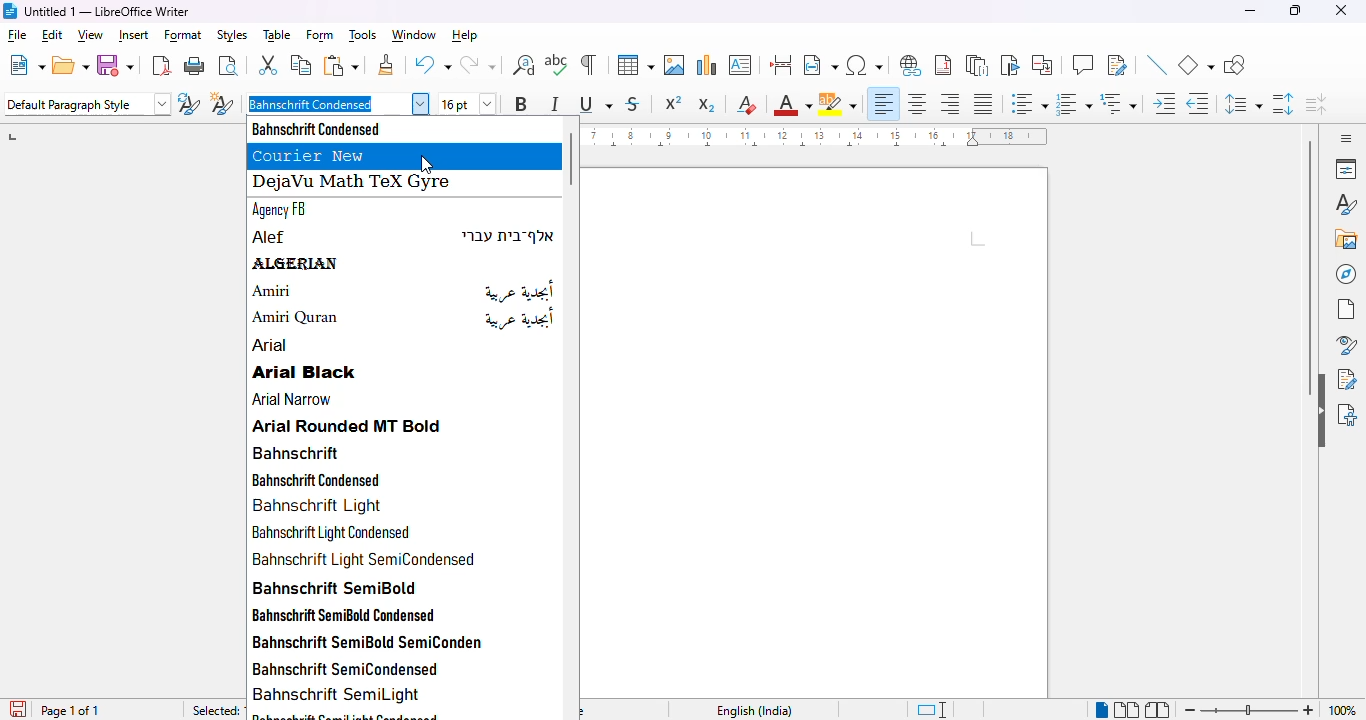 The image size is (1366, 720). What do you see at coordinates (344, 615) in the screenshot?
I see `bahnschrift semibold condensed` at bounding box center [344, 615].